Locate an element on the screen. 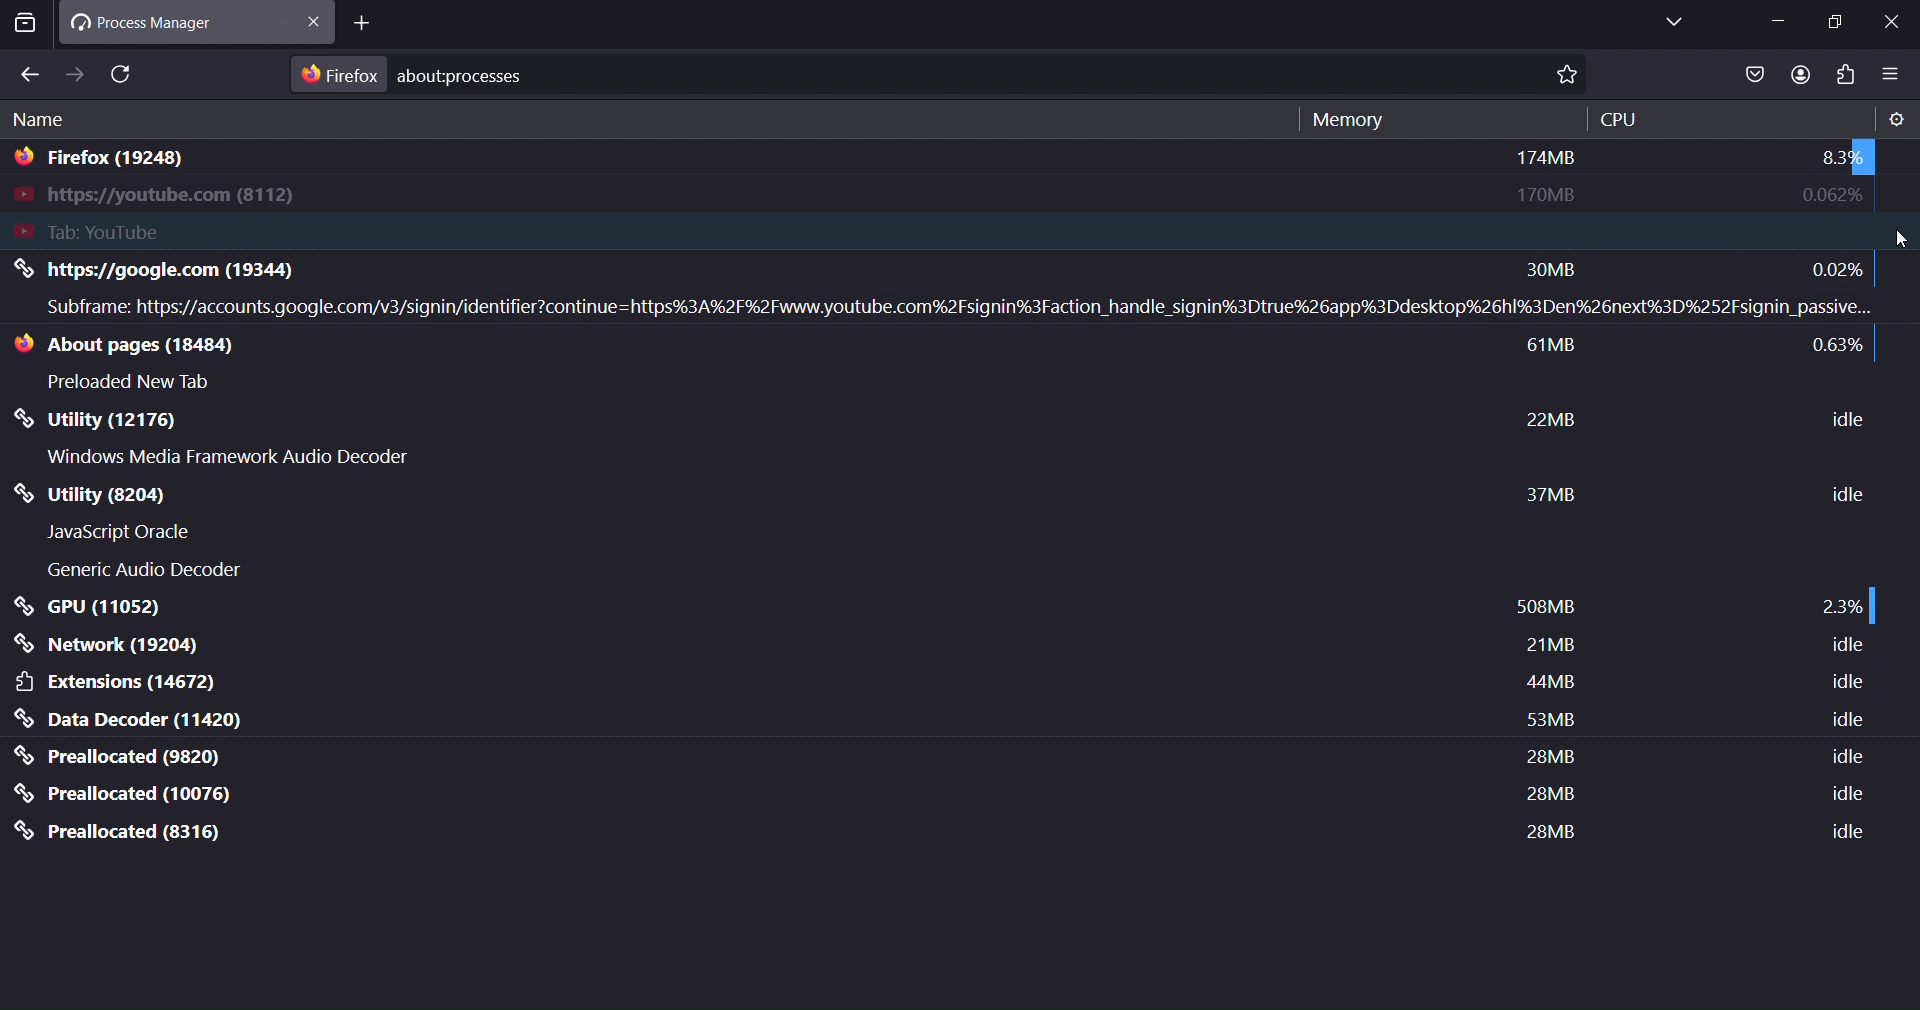 This screenshot has width=1920, height=1010. reload is located at coordinates (124, 74).